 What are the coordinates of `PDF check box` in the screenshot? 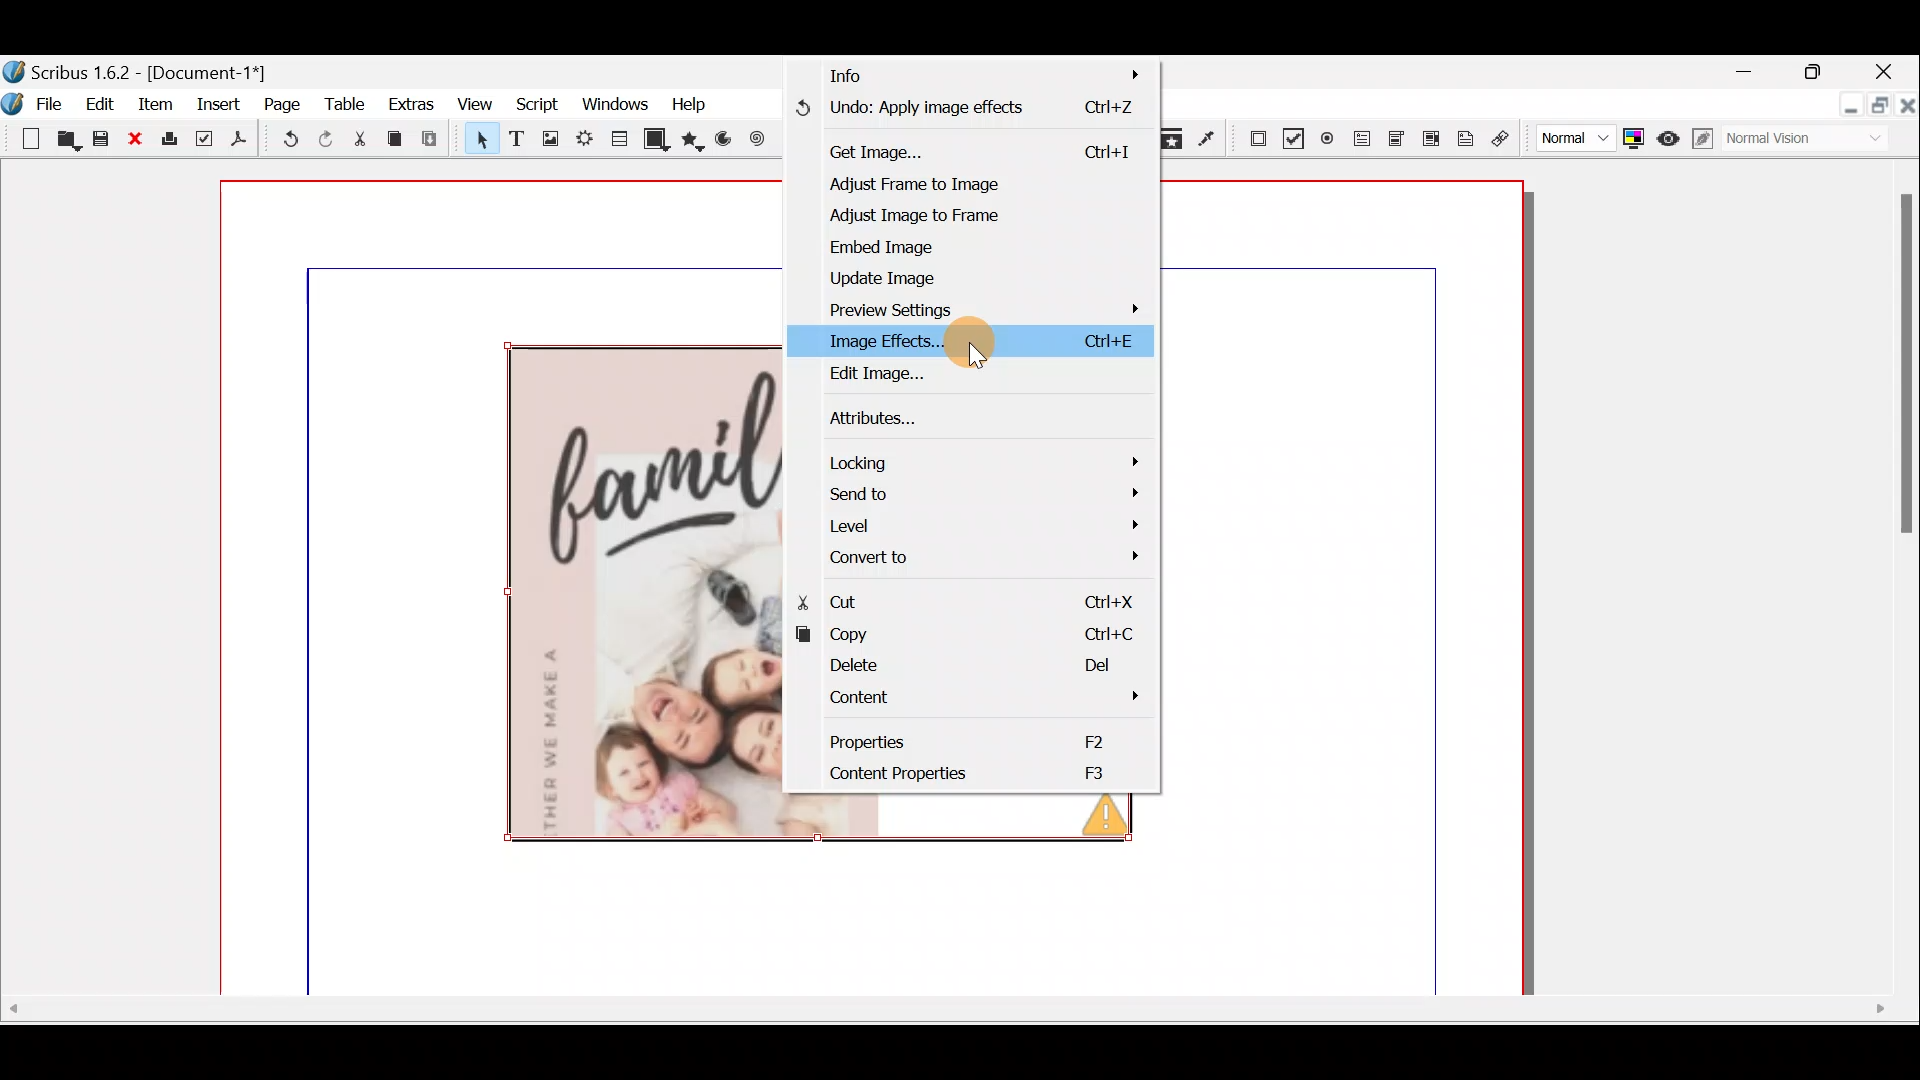 It's located at (1288, 135).